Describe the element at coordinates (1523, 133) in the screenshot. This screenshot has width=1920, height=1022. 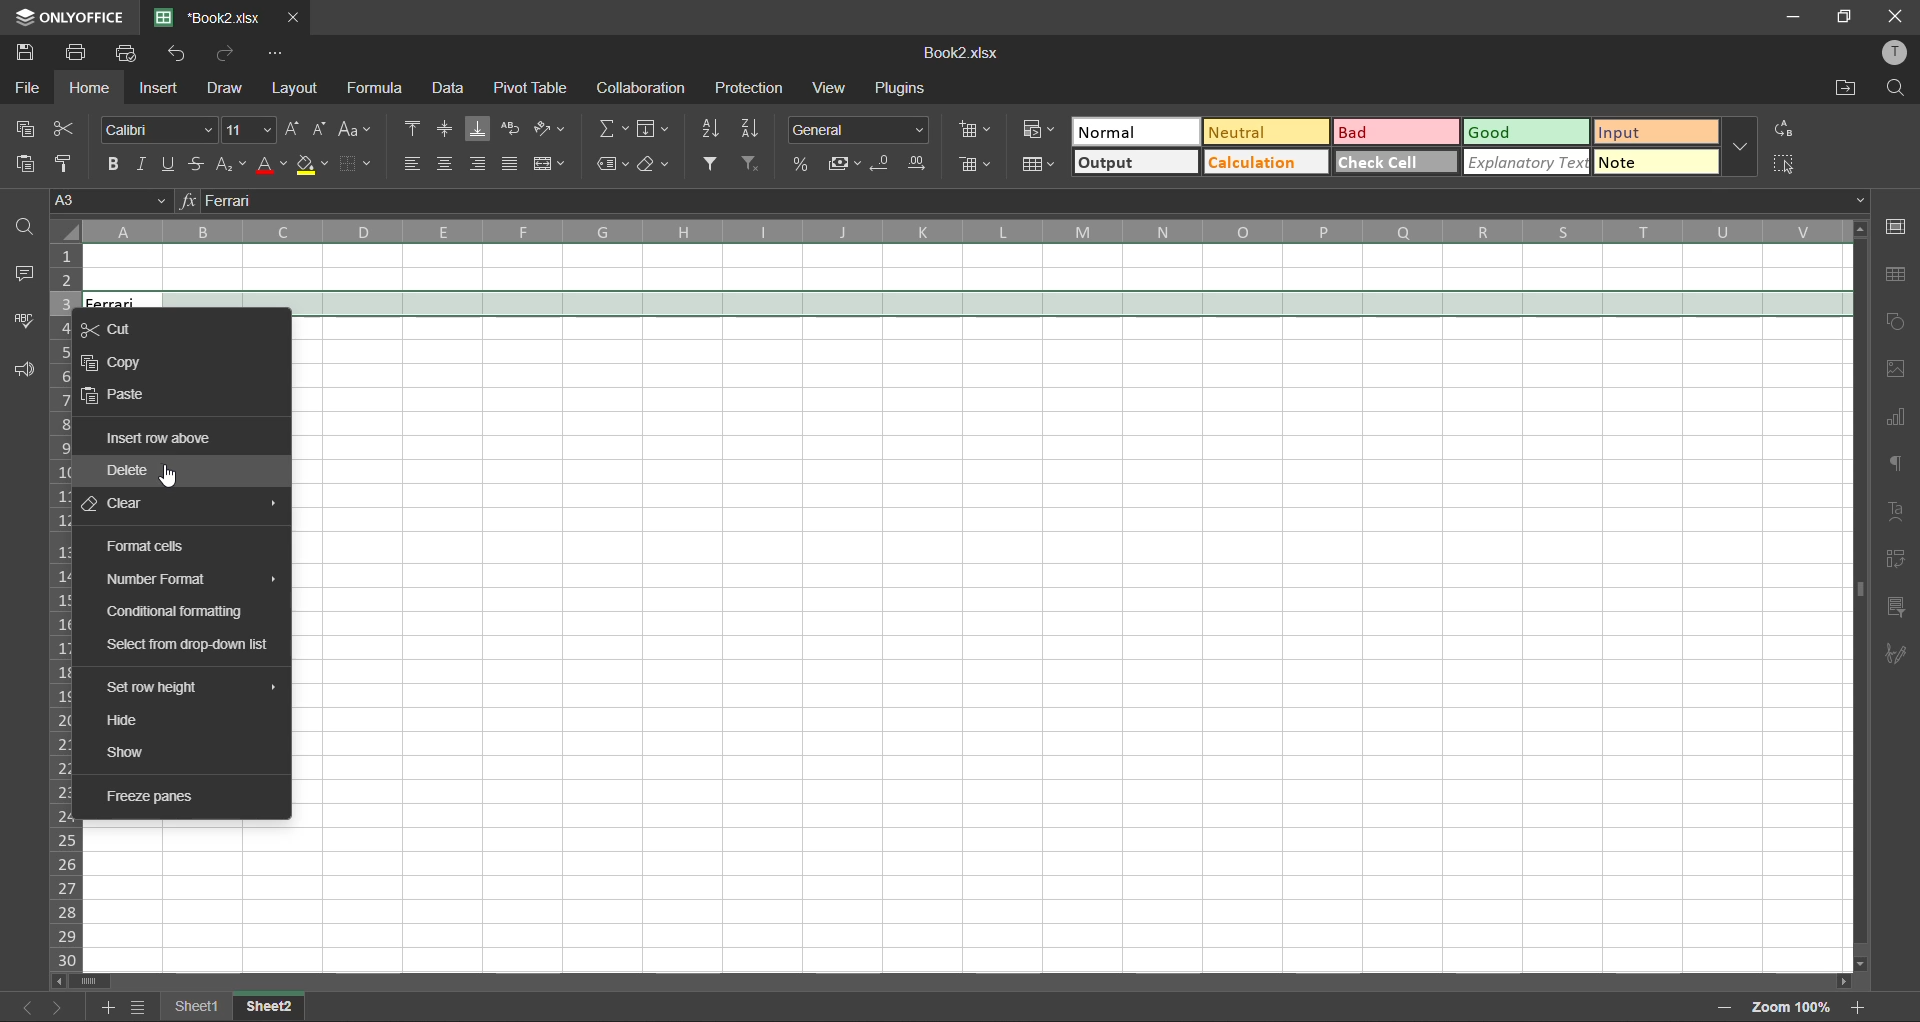
I see `good` at that location.